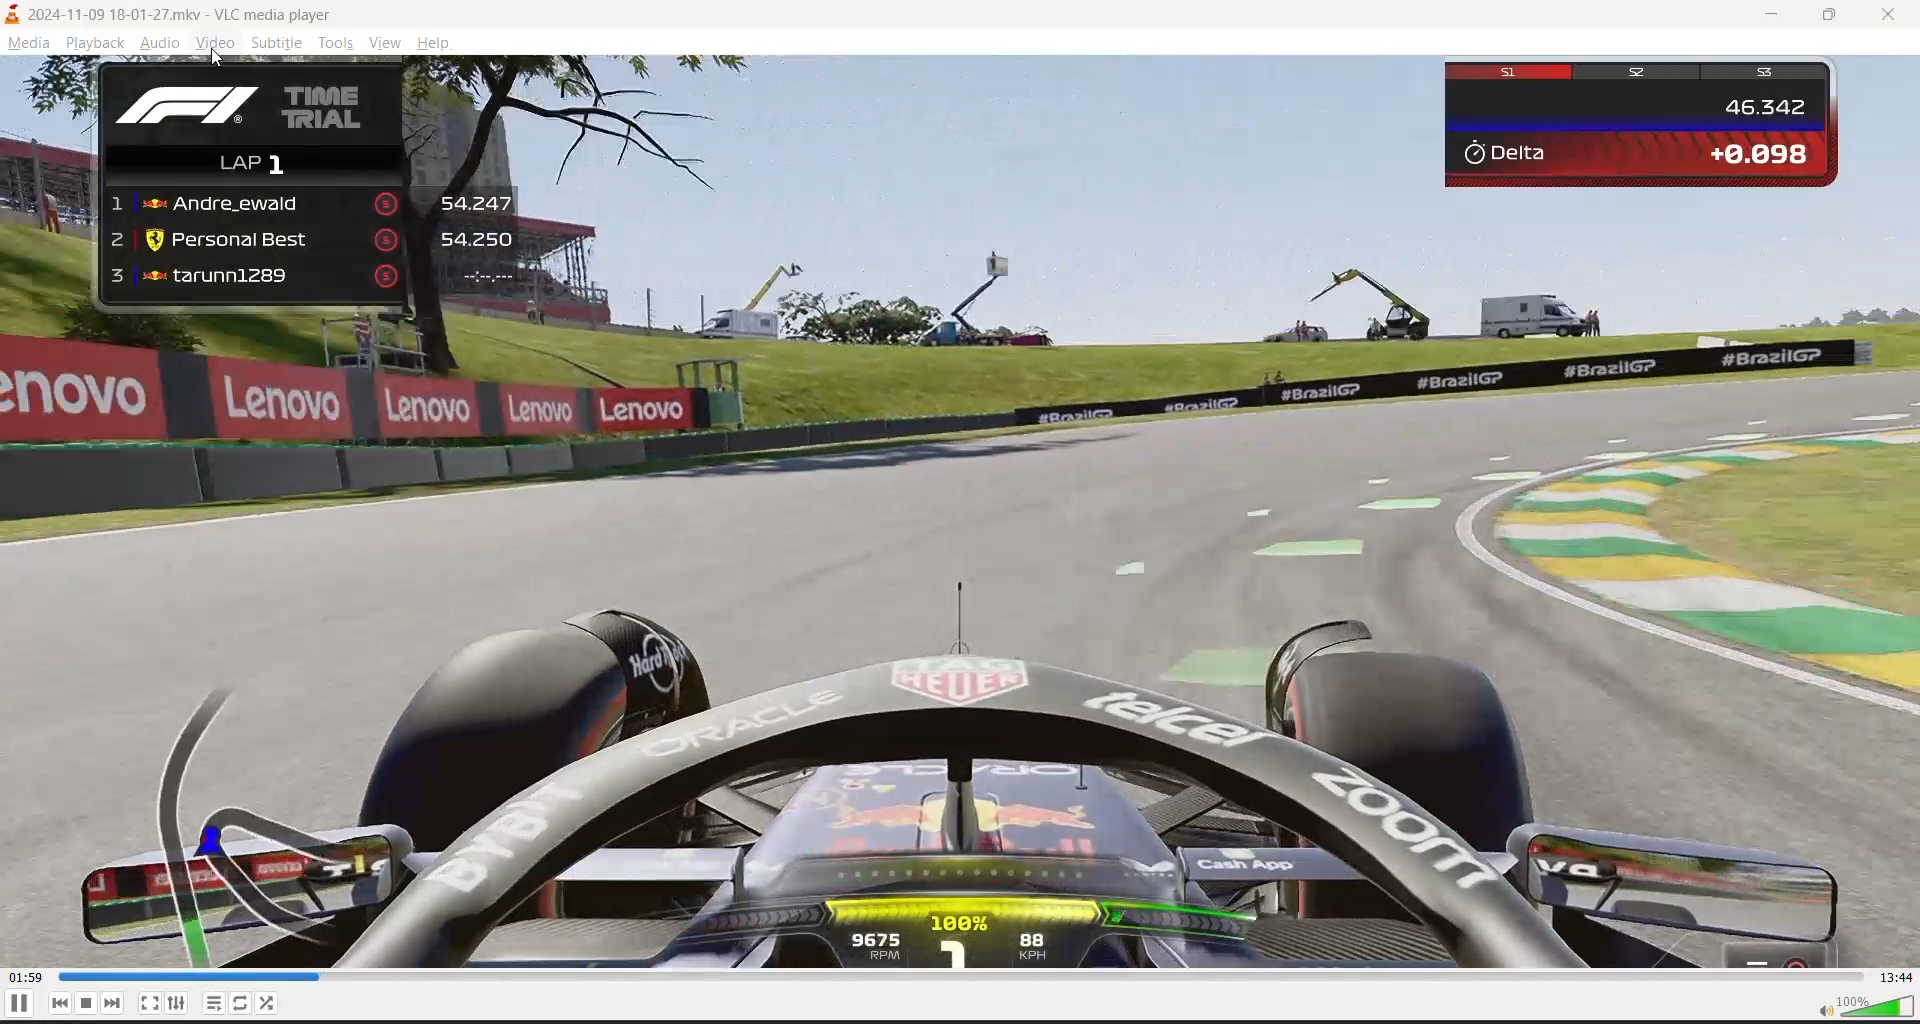  I want to click on media, so click(28, 44).